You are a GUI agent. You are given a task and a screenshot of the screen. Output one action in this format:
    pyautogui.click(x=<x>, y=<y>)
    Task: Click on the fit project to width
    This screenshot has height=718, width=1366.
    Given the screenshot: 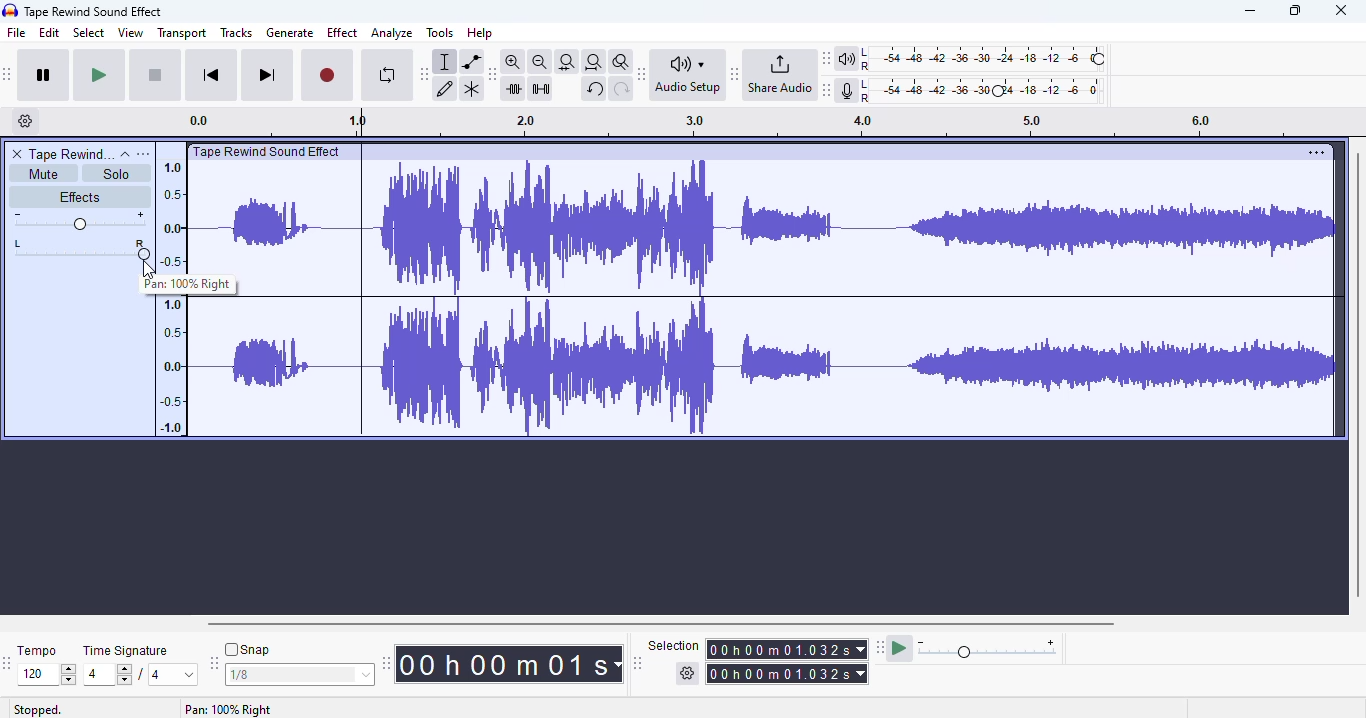 What is the action you would take?
    pyautogui.click(x=594, y=62)
    